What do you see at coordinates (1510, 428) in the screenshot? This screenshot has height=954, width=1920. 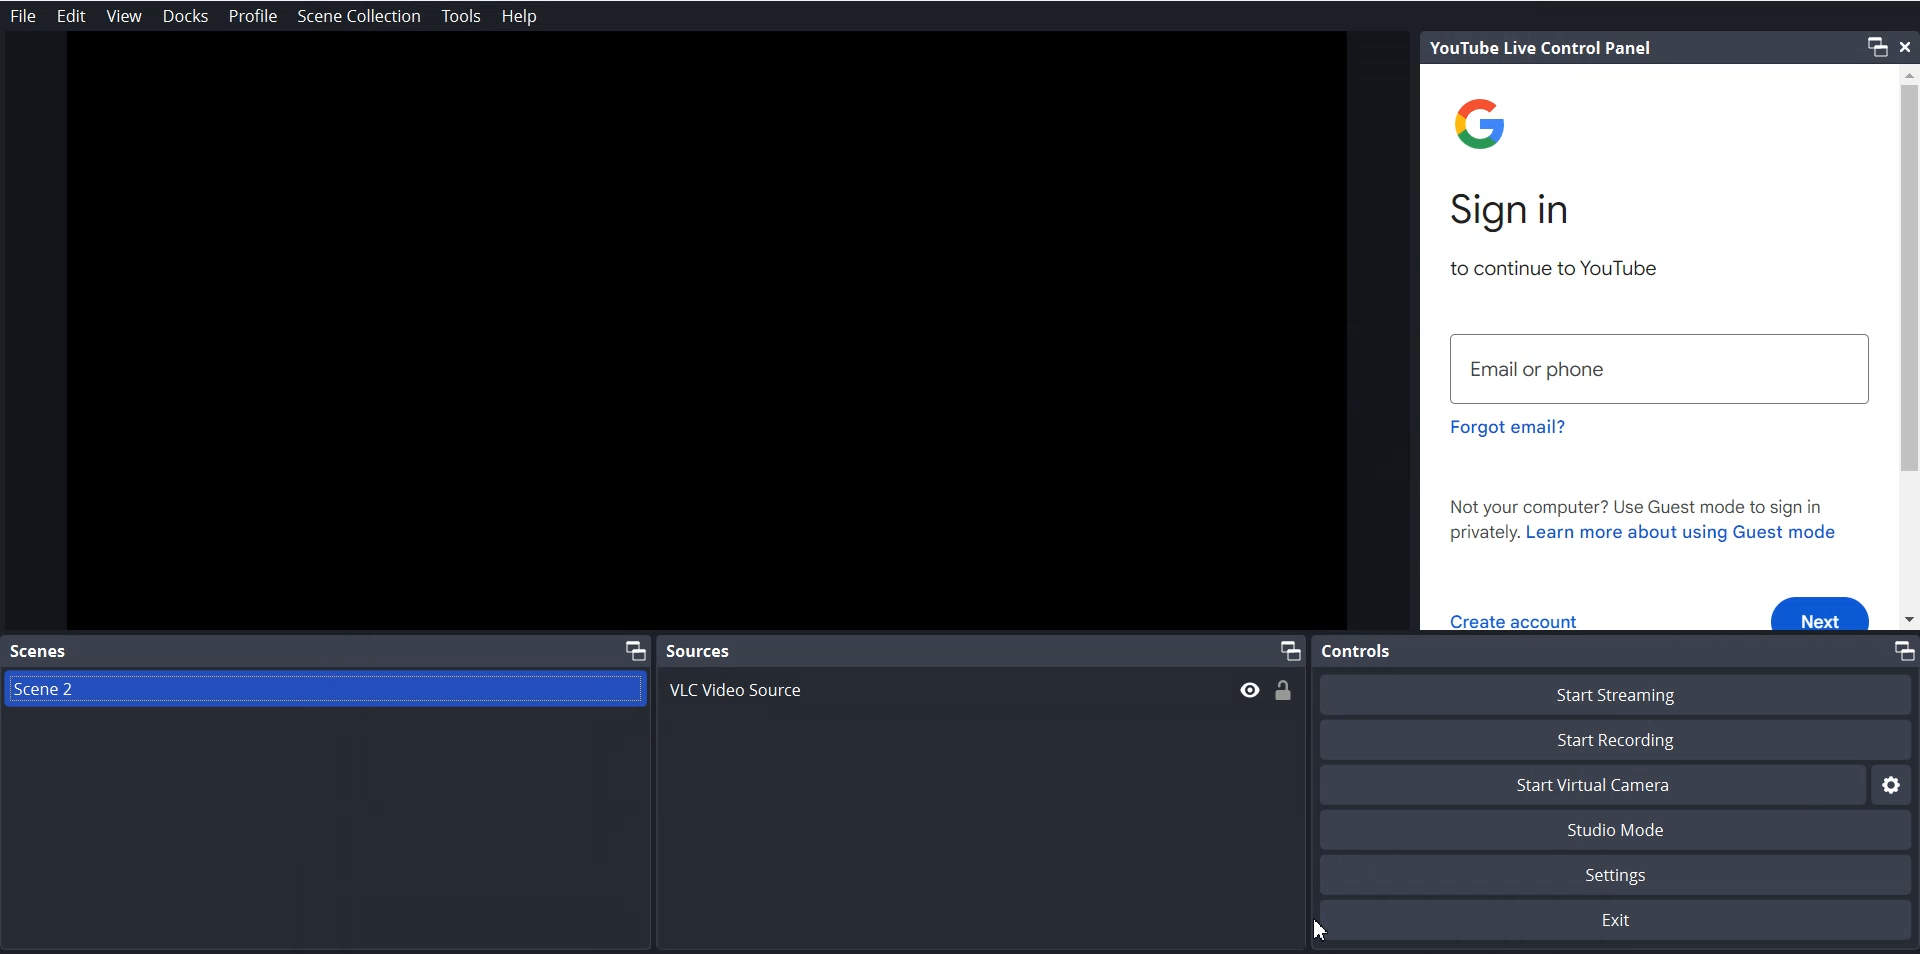 I see `Forgot emails` at bounding box center [1510, 428].